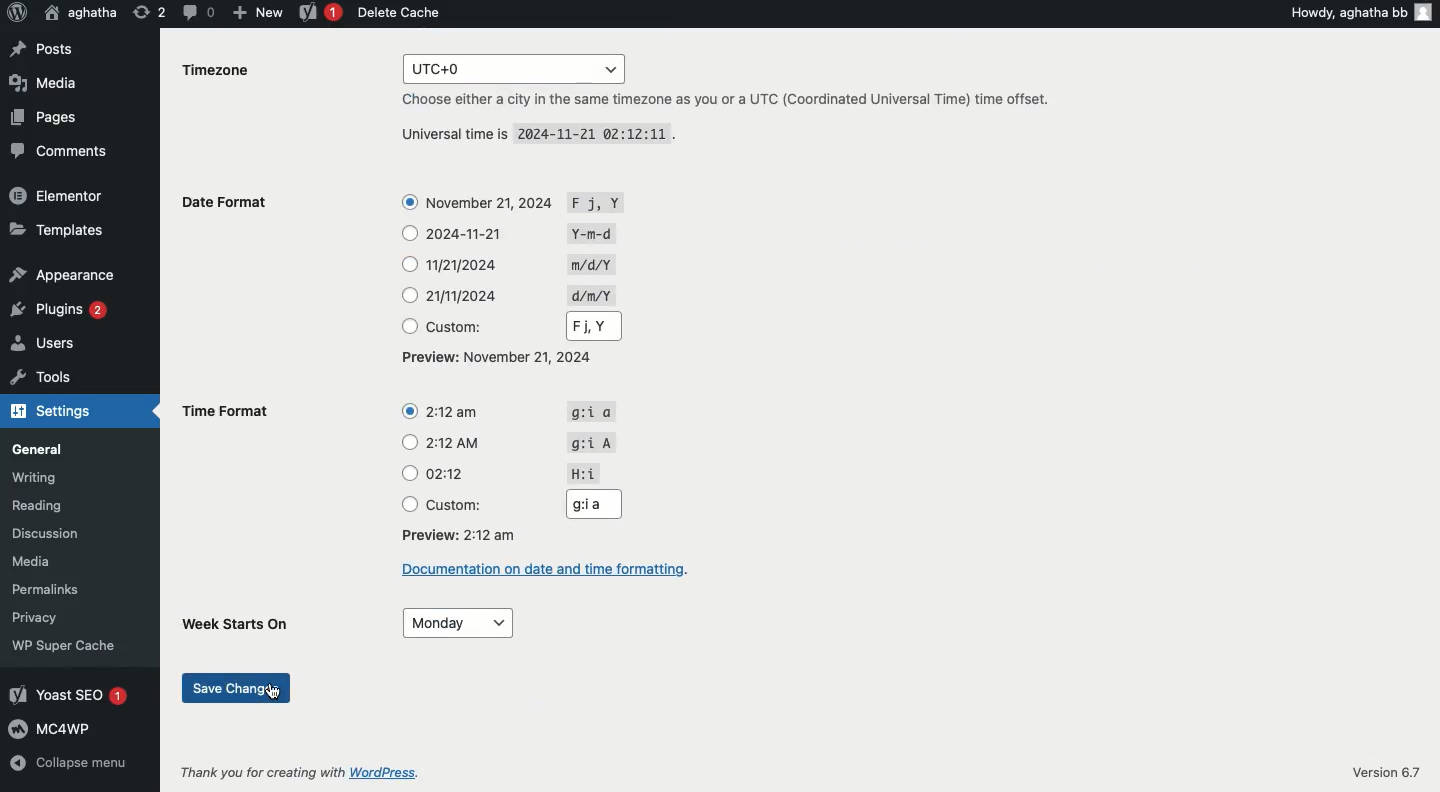  What do you see at coordinates (60, 589) in the screenshot?
I see `Permalinks` at bounding box center [60, 589].